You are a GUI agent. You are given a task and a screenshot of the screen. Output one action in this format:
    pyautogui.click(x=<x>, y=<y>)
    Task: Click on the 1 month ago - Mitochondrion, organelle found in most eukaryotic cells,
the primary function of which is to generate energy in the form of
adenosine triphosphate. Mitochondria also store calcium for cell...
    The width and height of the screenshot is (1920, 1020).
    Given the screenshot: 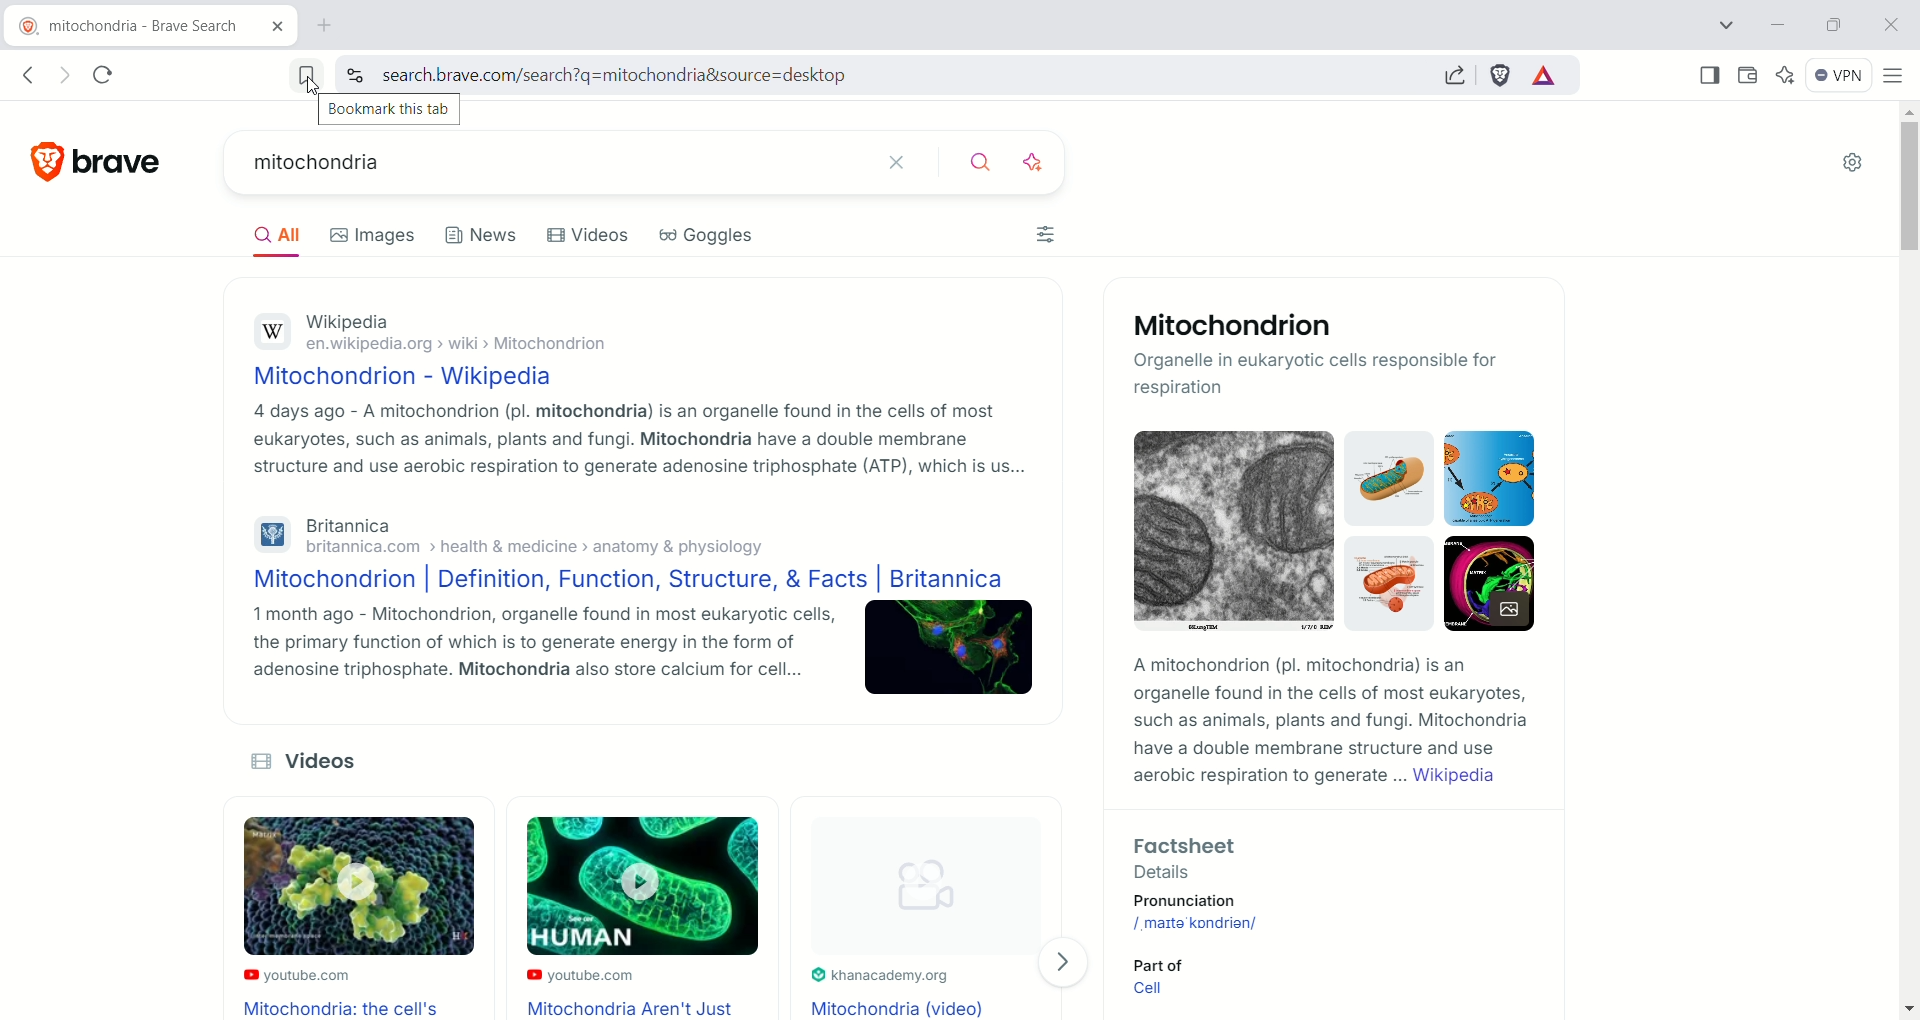 What is the action you would take?
    pyautogui.click(x=525, y=649)
    